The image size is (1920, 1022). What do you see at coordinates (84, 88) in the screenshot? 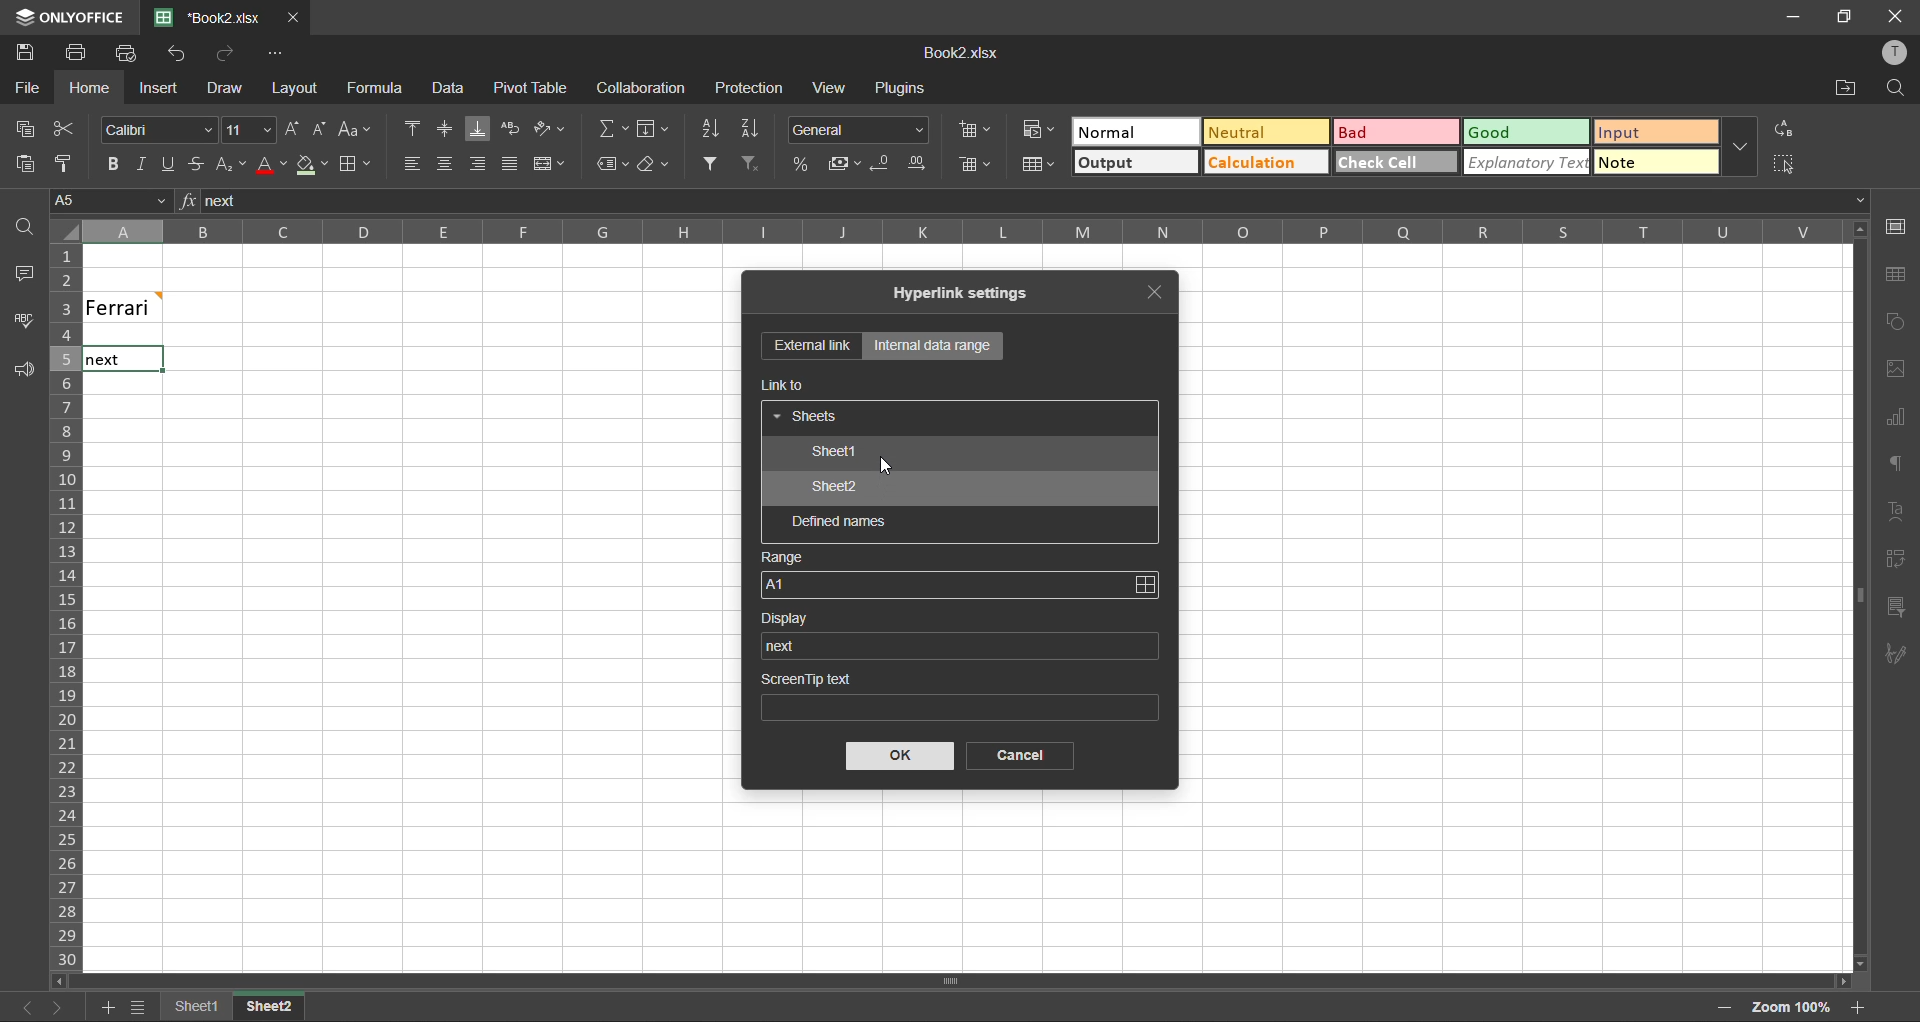
I see `home` at bounding box center [84, 88].